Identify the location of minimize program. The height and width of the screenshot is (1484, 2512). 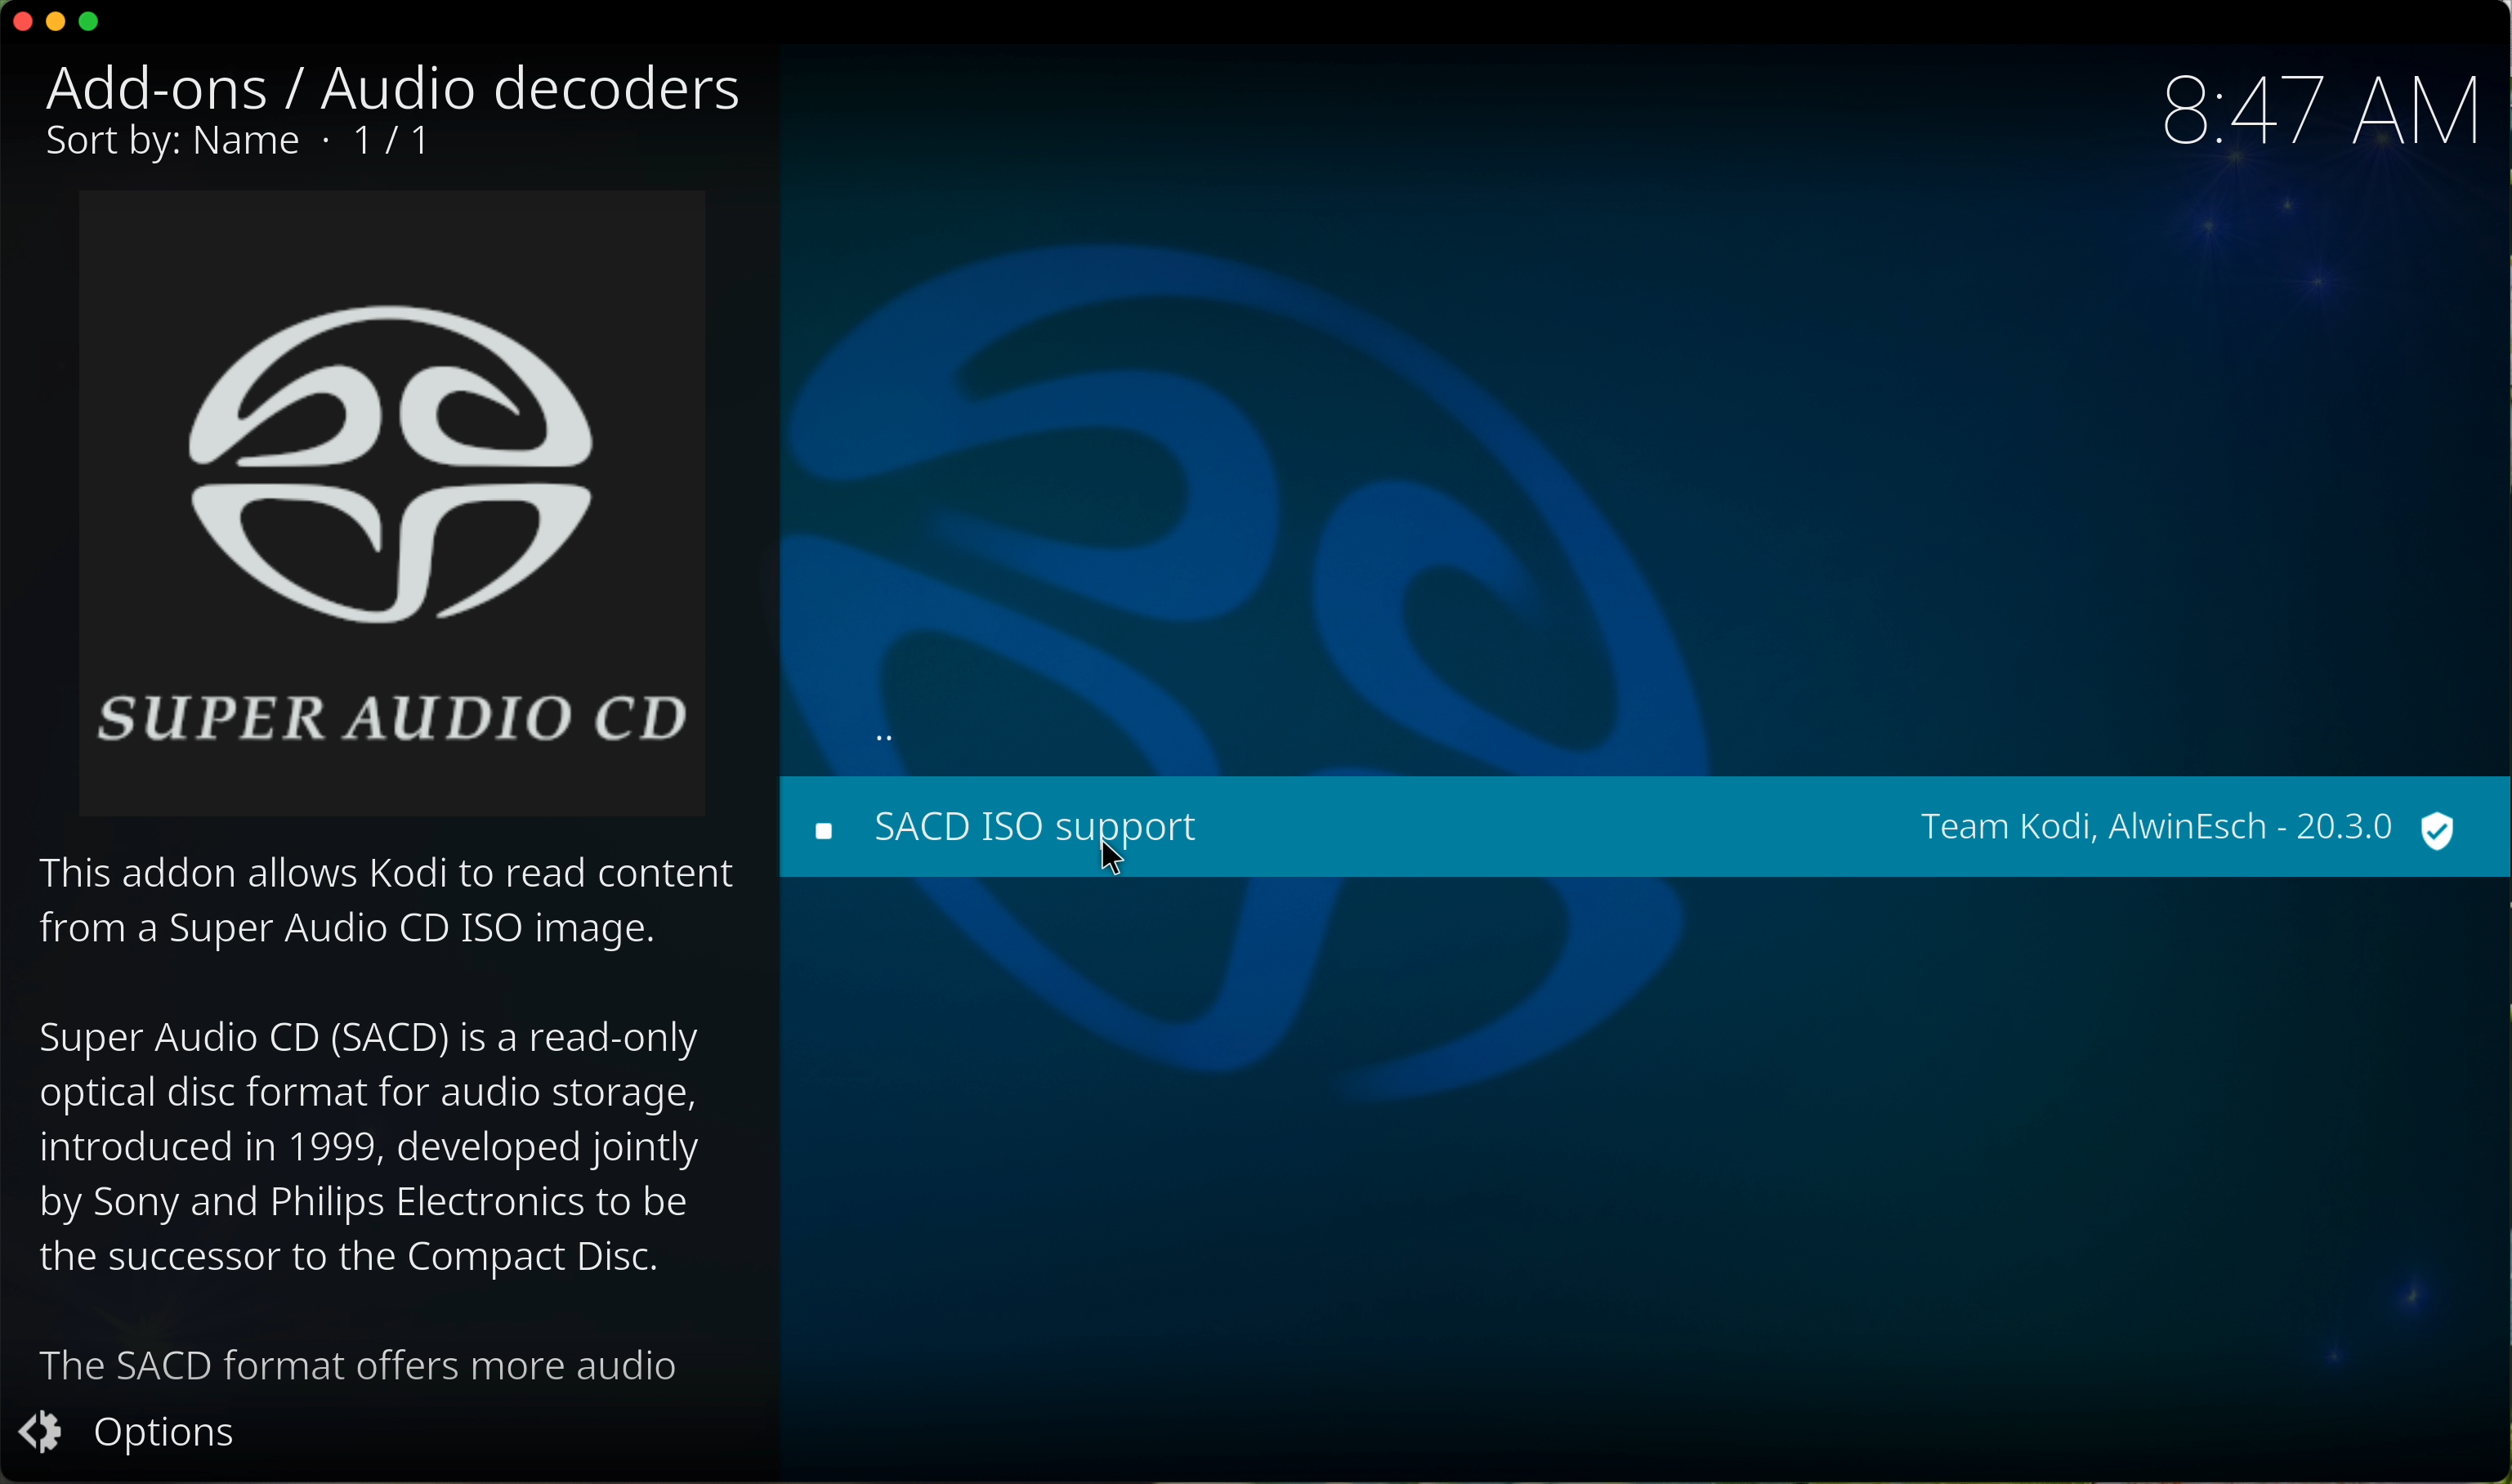
(58, 23).